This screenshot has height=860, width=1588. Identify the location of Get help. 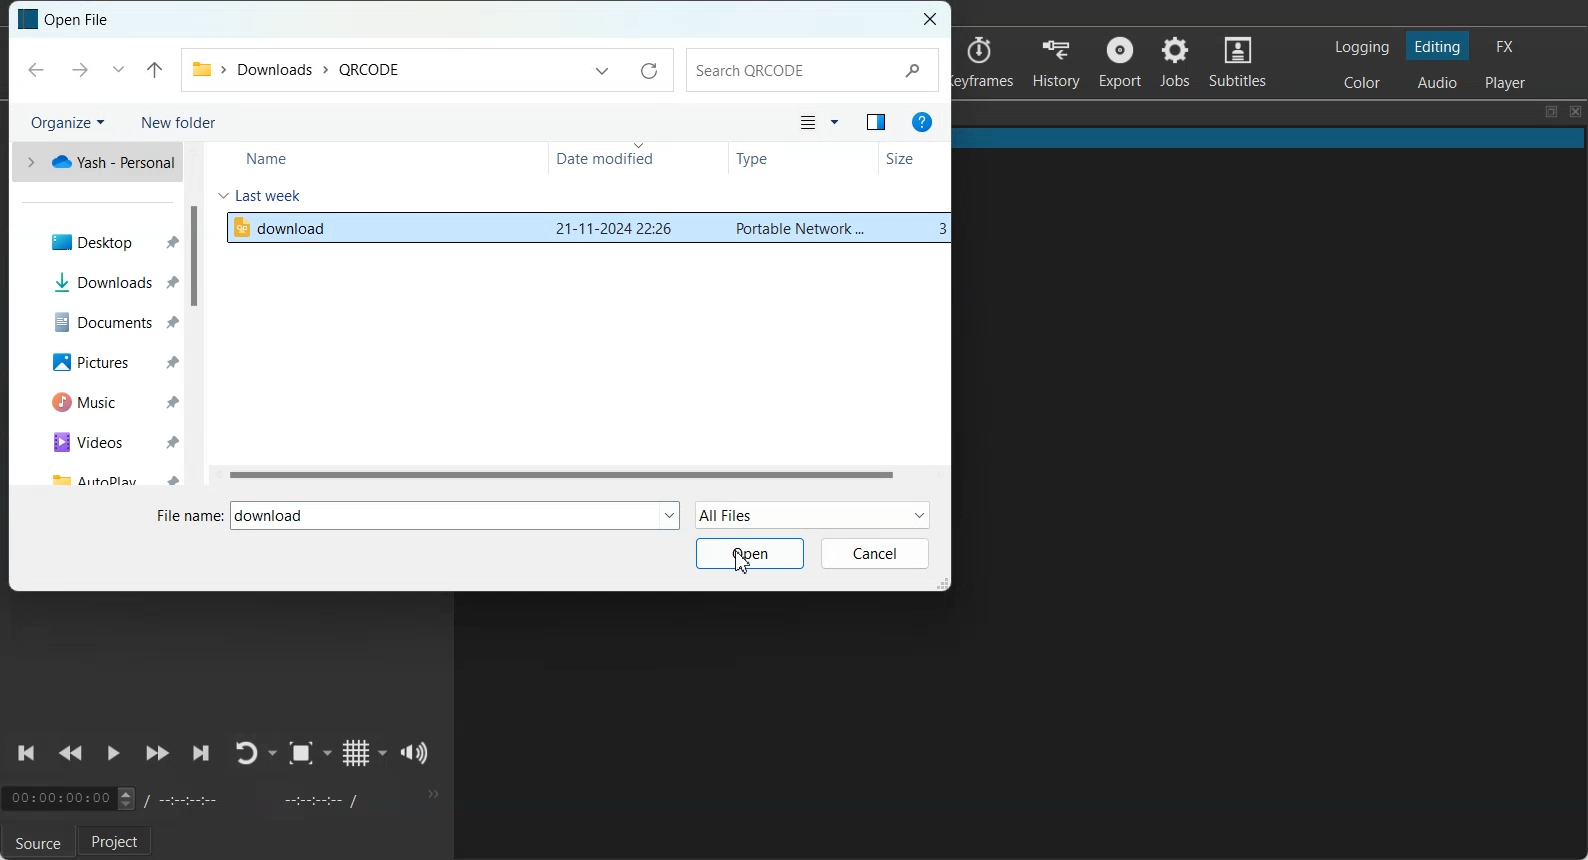
(922, 122).